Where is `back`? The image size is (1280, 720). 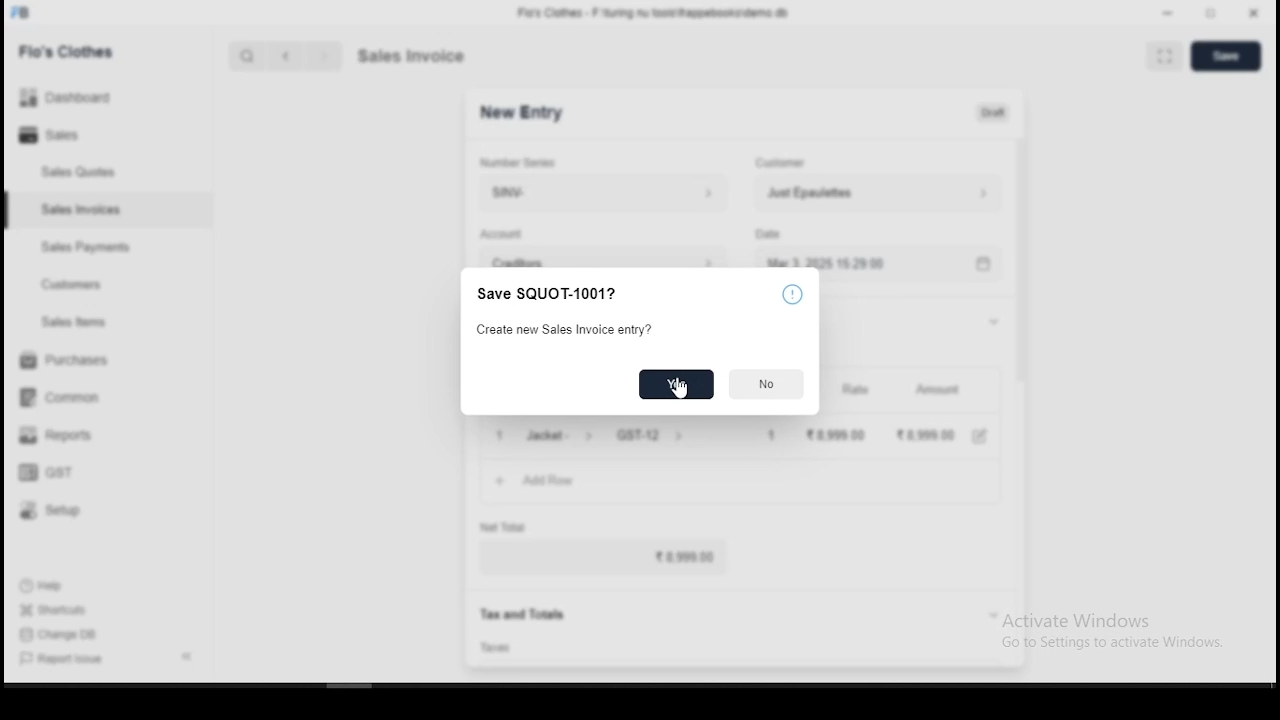 back is located at coordinates (283, 55).